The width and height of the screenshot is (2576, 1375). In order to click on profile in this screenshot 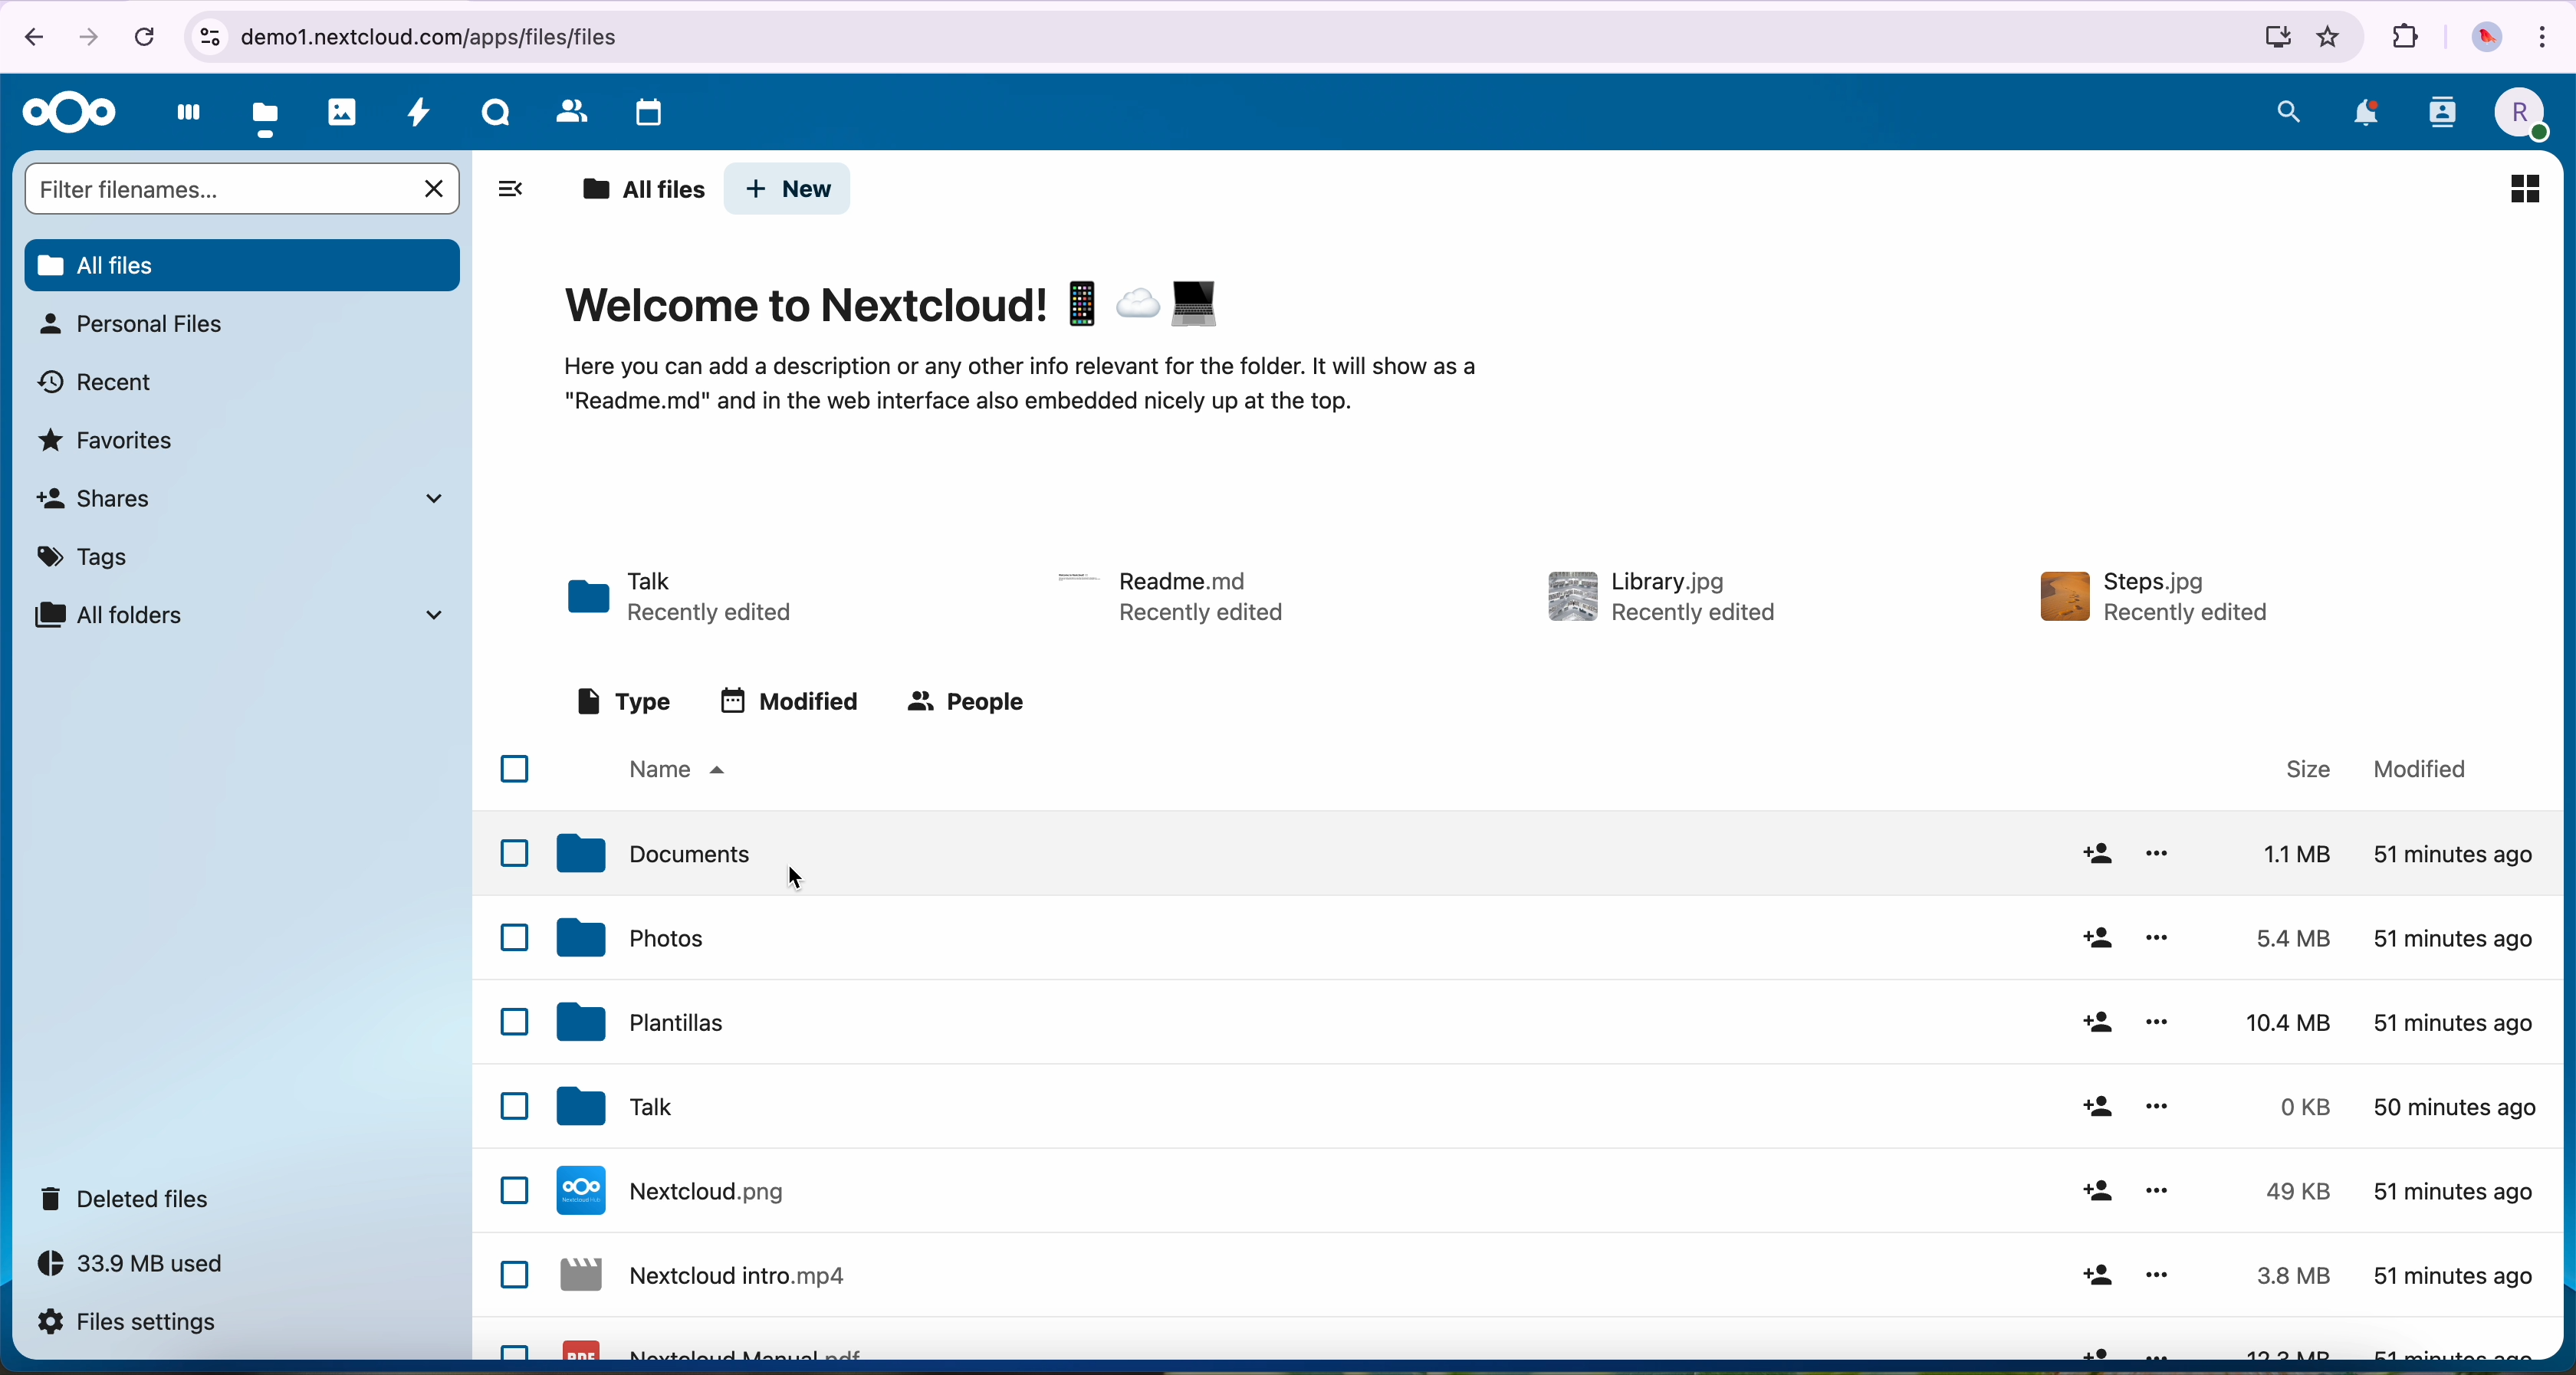, I will do `click(2518, 114)`.